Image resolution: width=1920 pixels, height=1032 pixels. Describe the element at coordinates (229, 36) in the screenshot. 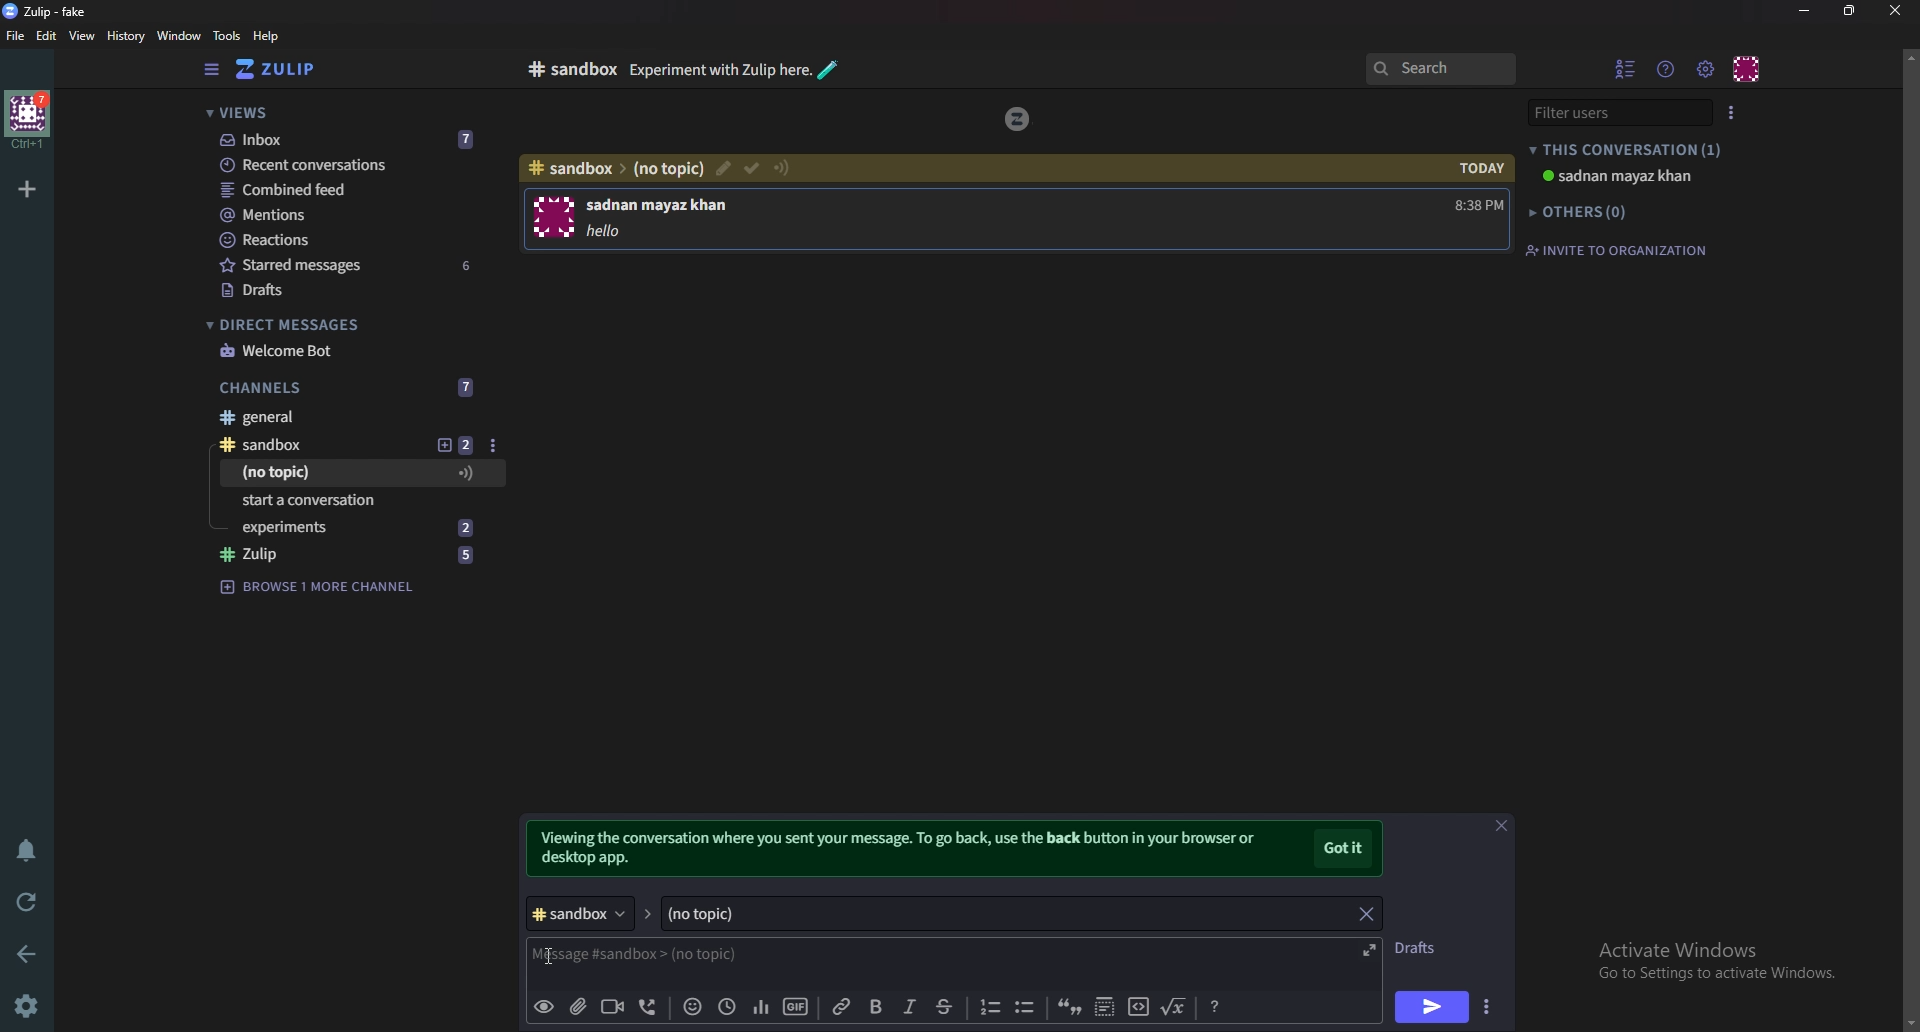

I see `Tools` at that location.